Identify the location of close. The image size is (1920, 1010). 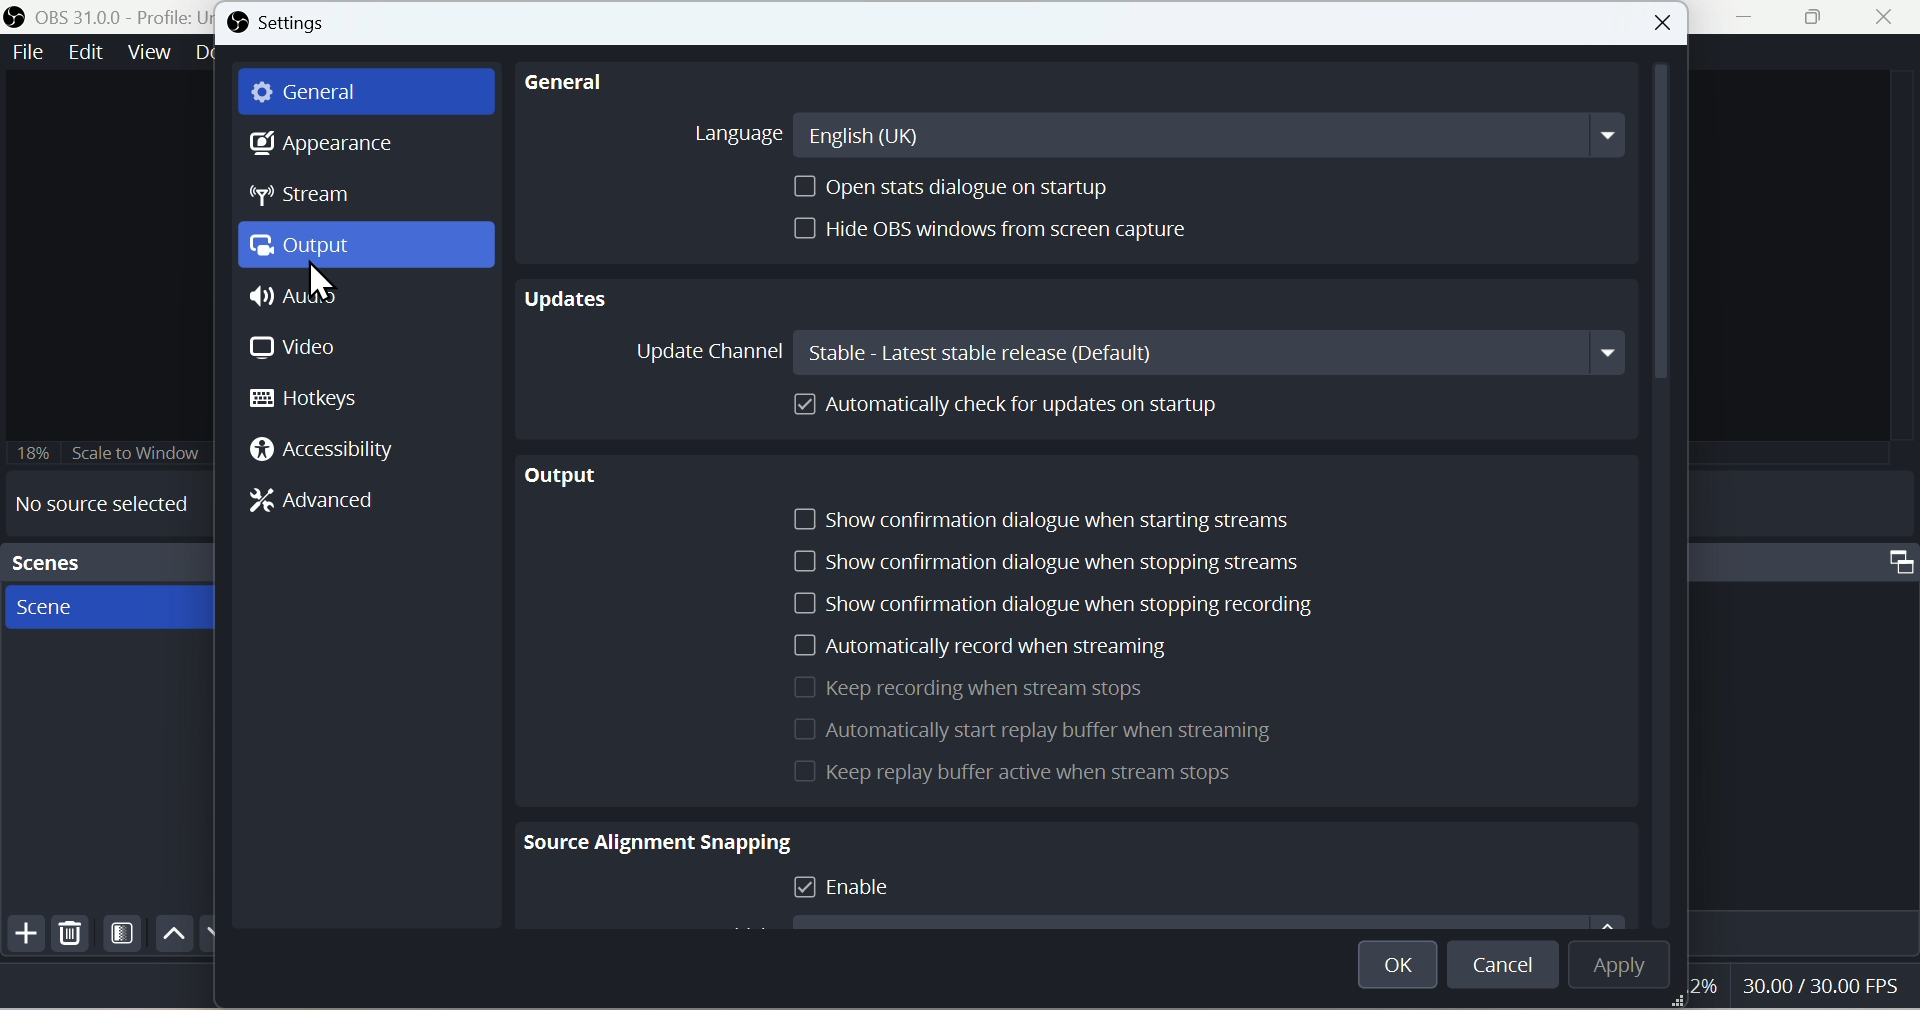
(1889, 19).